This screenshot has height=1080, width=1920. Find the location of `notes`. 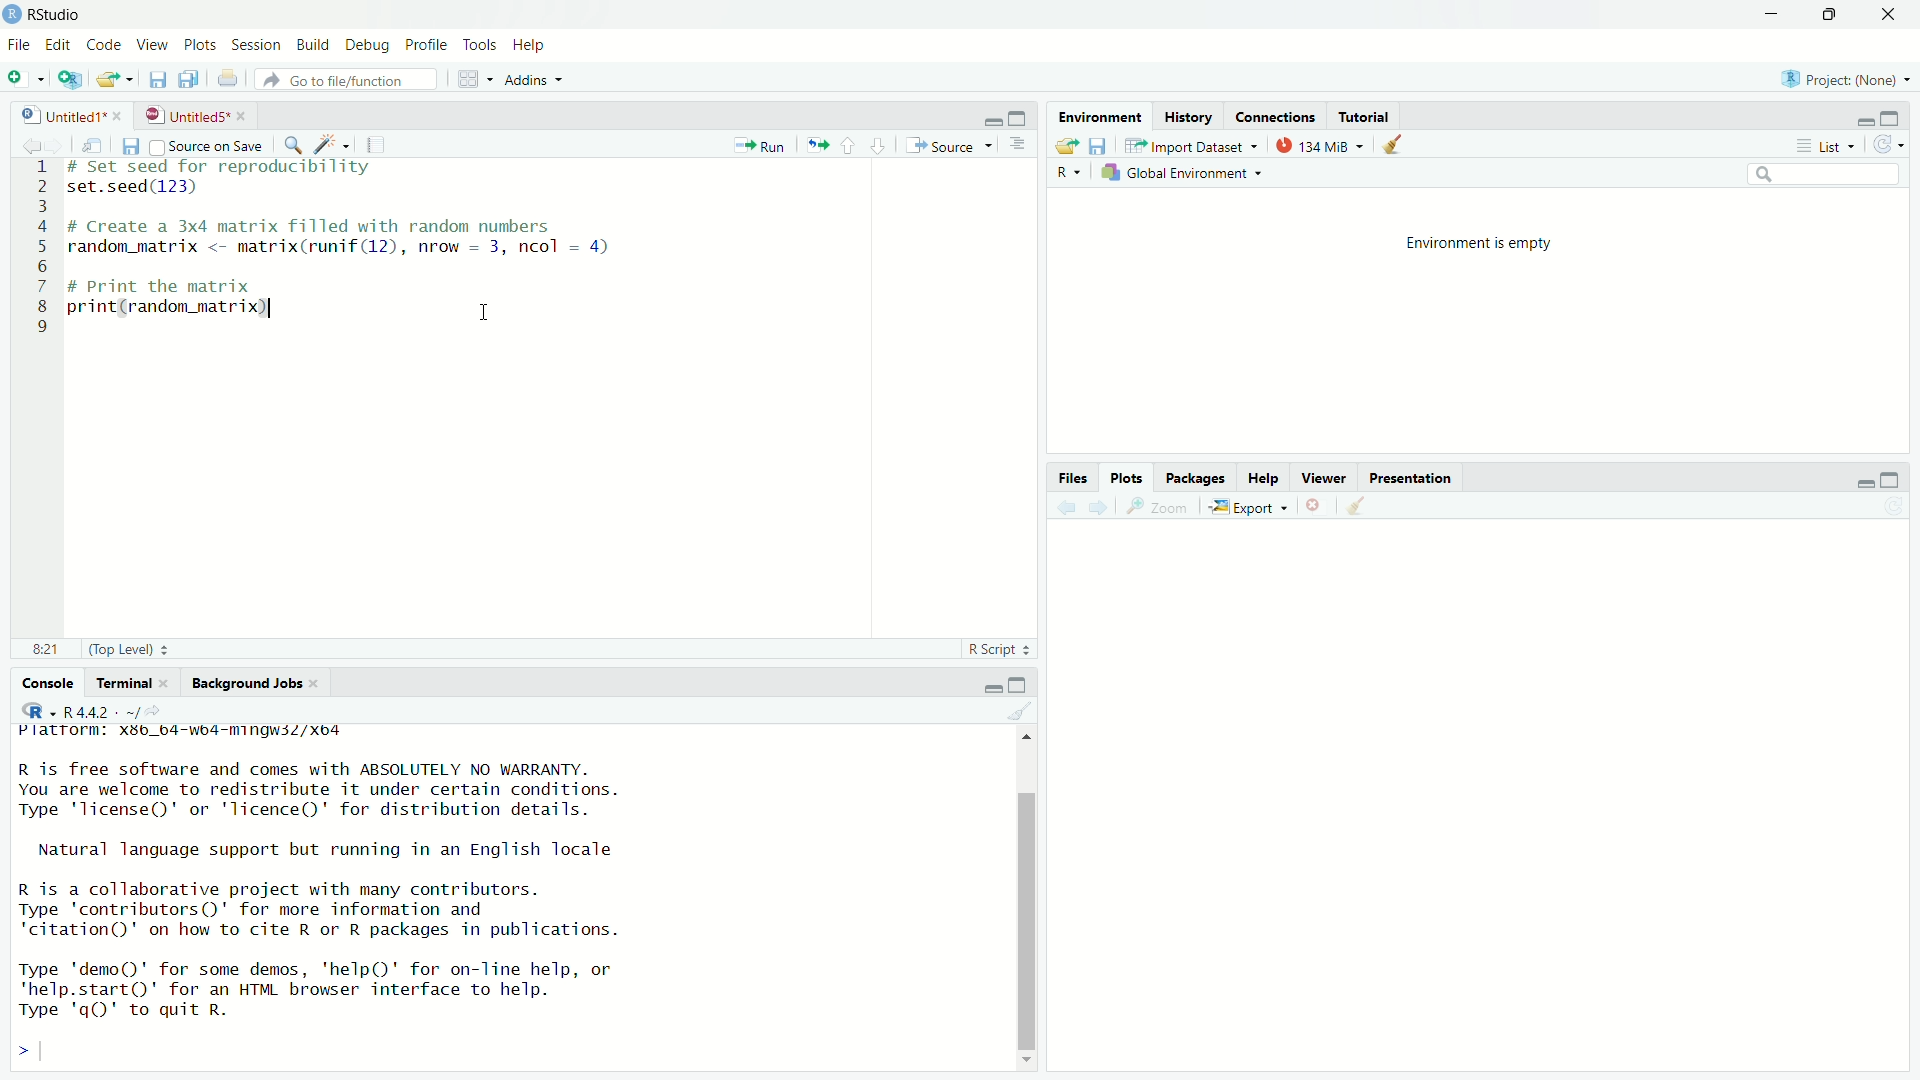

notes is located at coordinates (376, 140).